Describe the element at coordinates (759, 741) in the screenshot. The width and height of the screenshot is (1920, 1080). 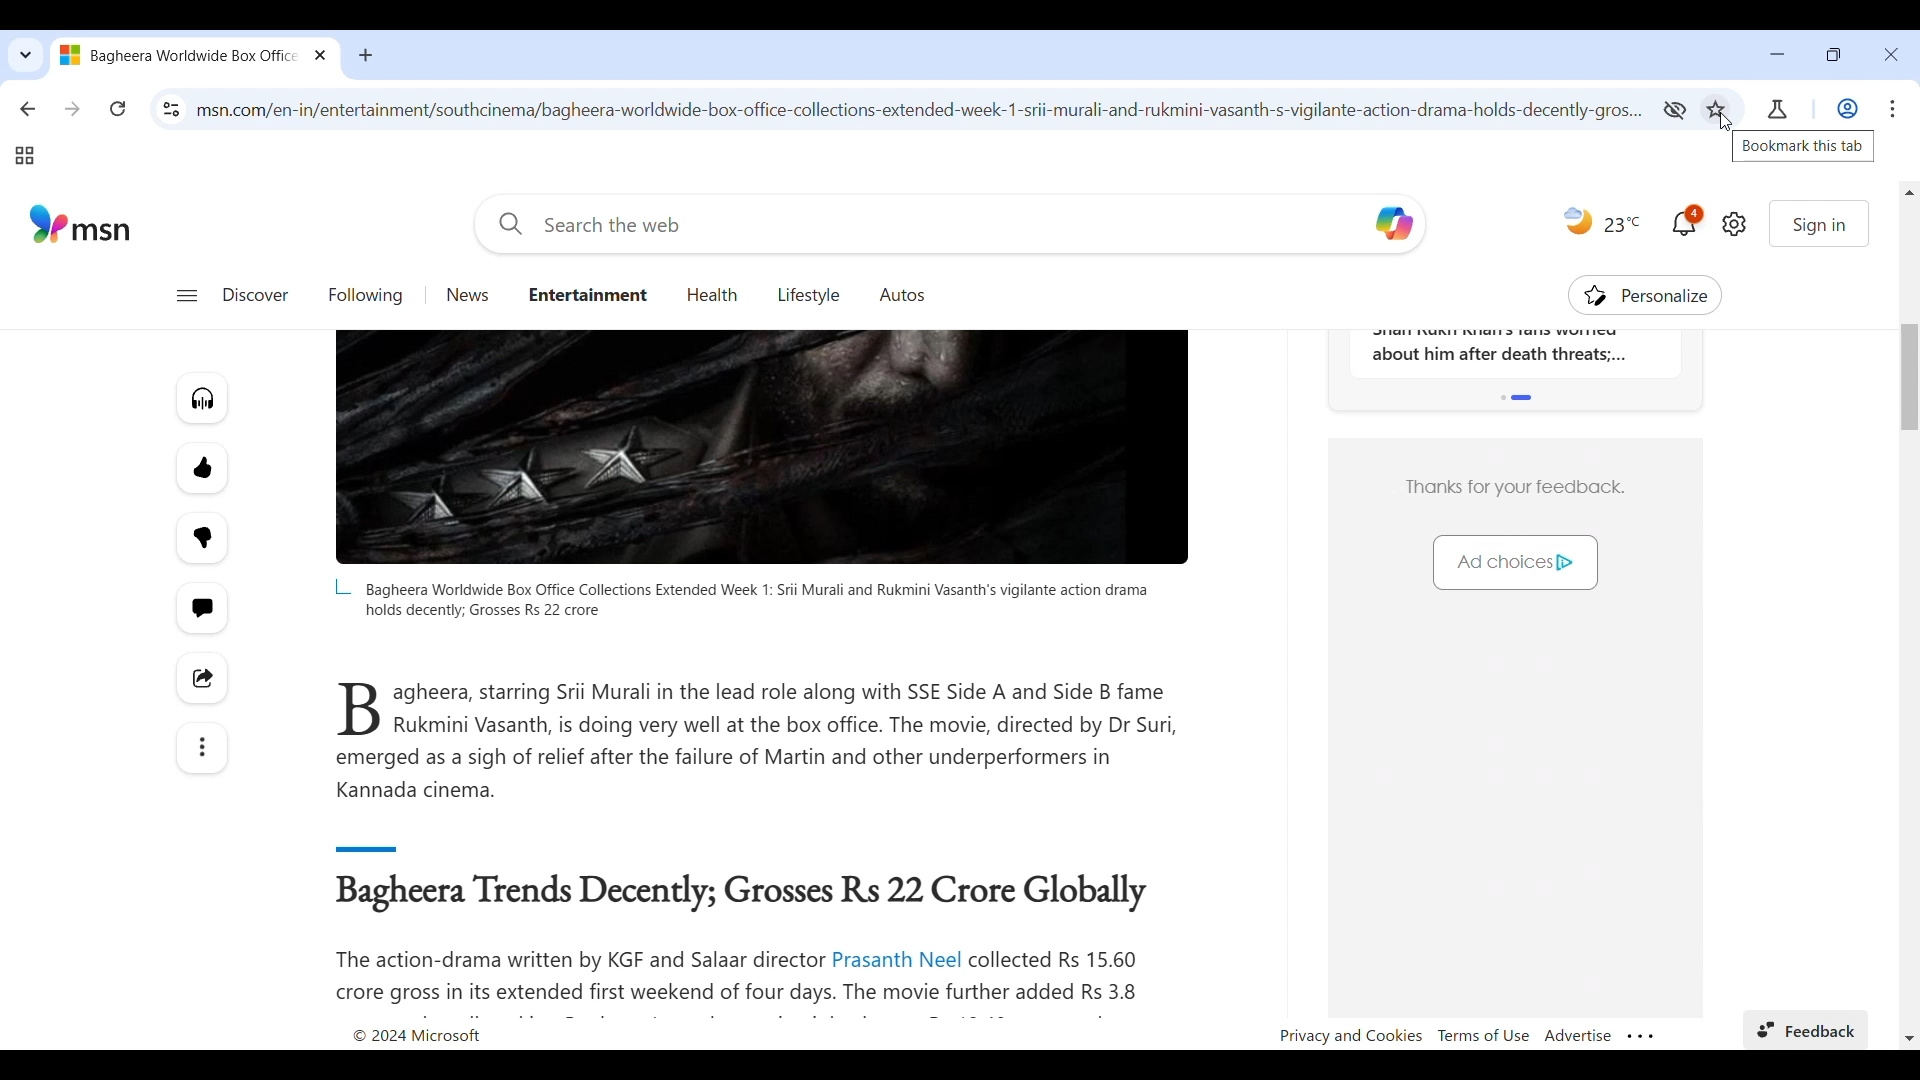
I see `agheera, starring Srii Murali in the lead role along with SSE Side A and Side B fame
B Rukmini Vasanth, is doing very well at the box office. The movie, directed by Dr Suri,
emerged as a sigh of relief after the failure of Martin and other underperformers in
Kannada cinema.` at that location.